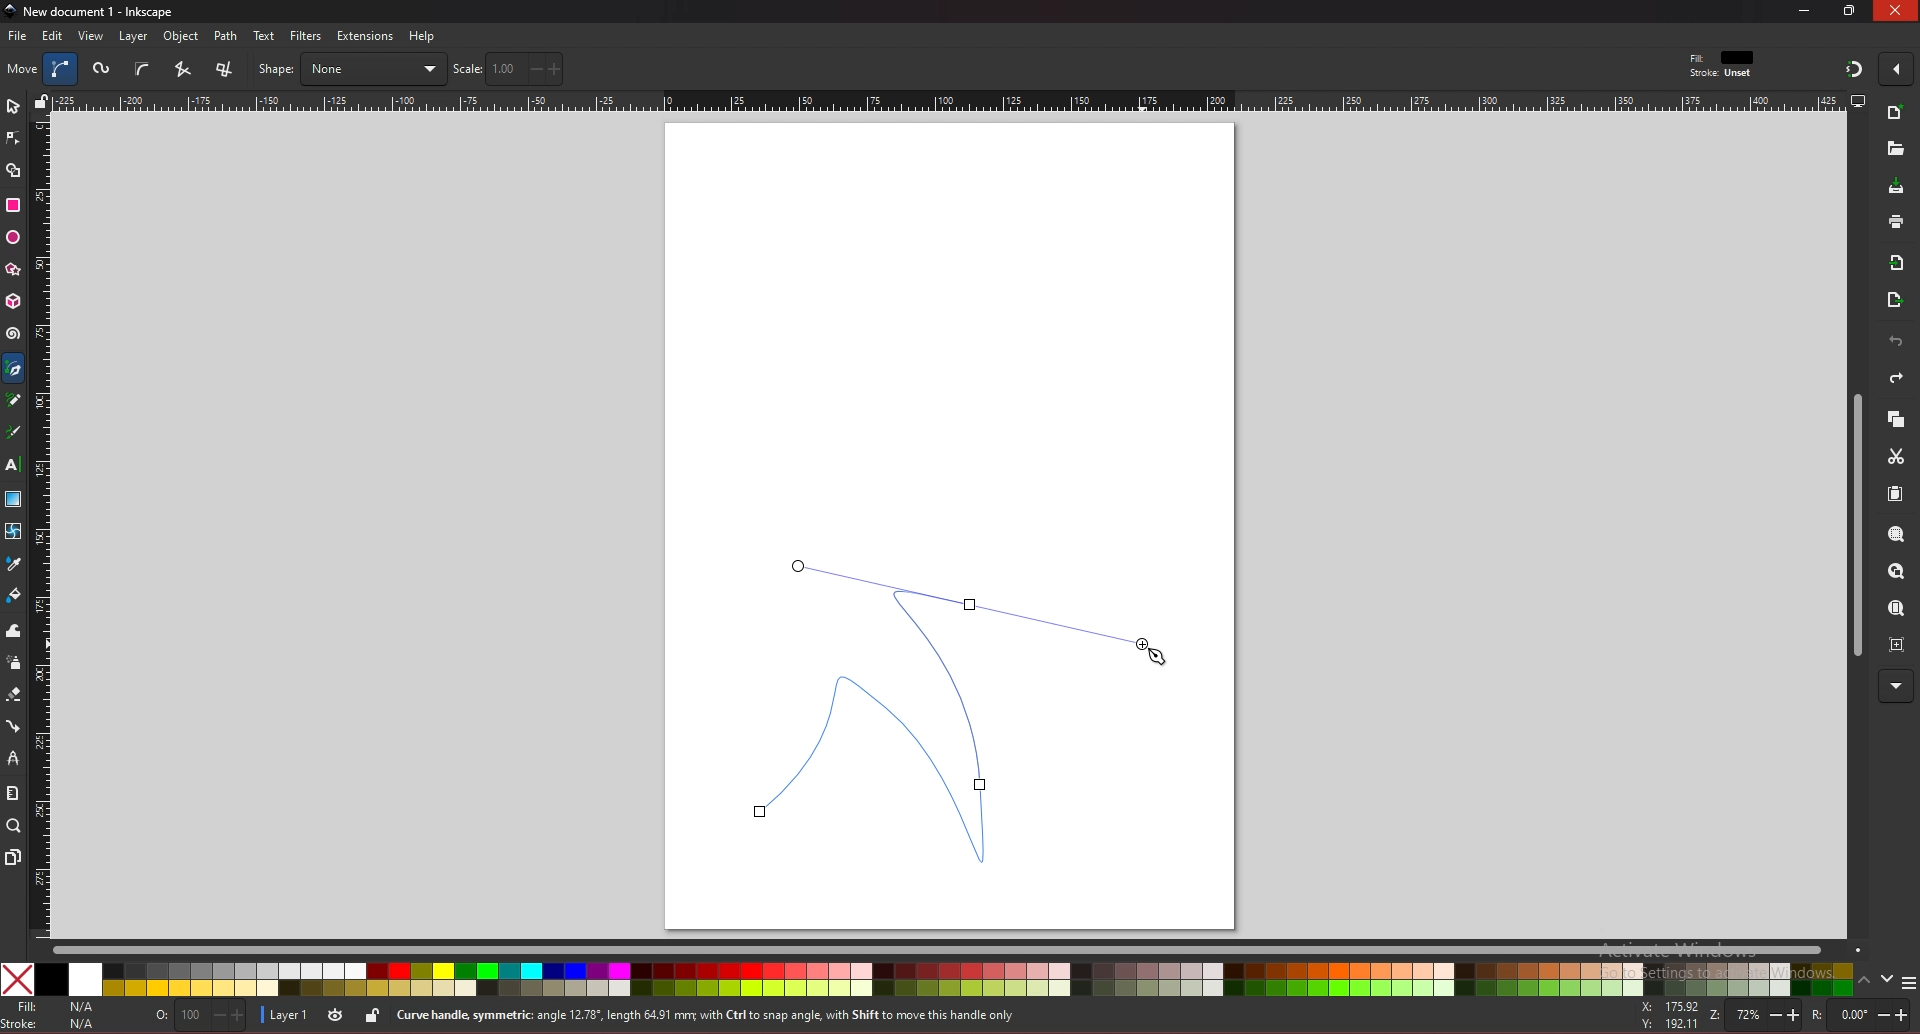 The image size is (1920, 1034). I want to click on path, so click(227, 36).